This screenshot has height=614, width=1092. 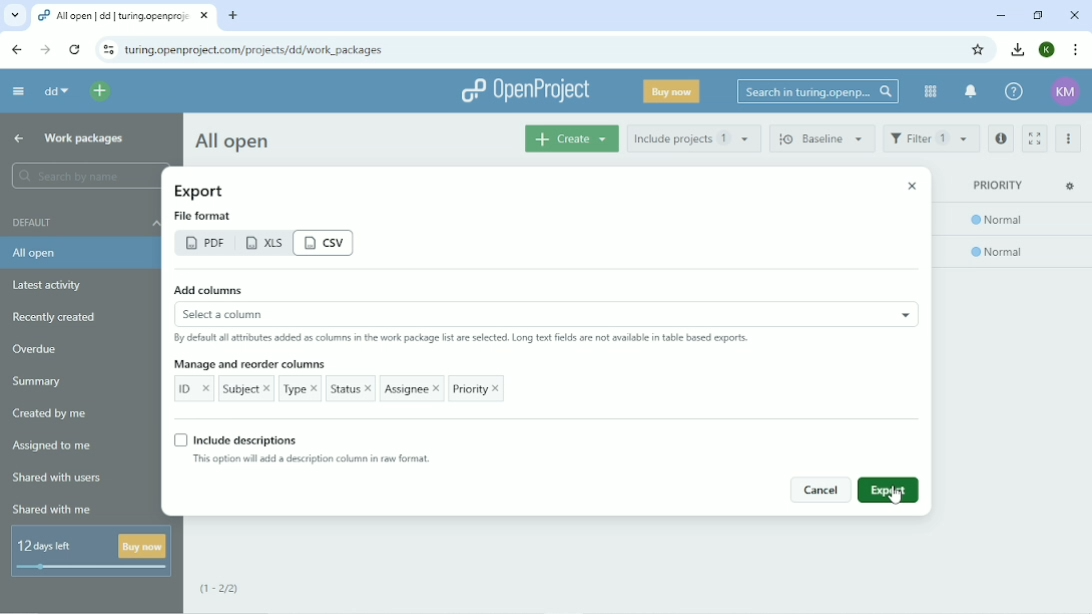 What do you see at coordinates (327, 243) in the screenshot?
I see `csv` at bounding box center [327, 243].